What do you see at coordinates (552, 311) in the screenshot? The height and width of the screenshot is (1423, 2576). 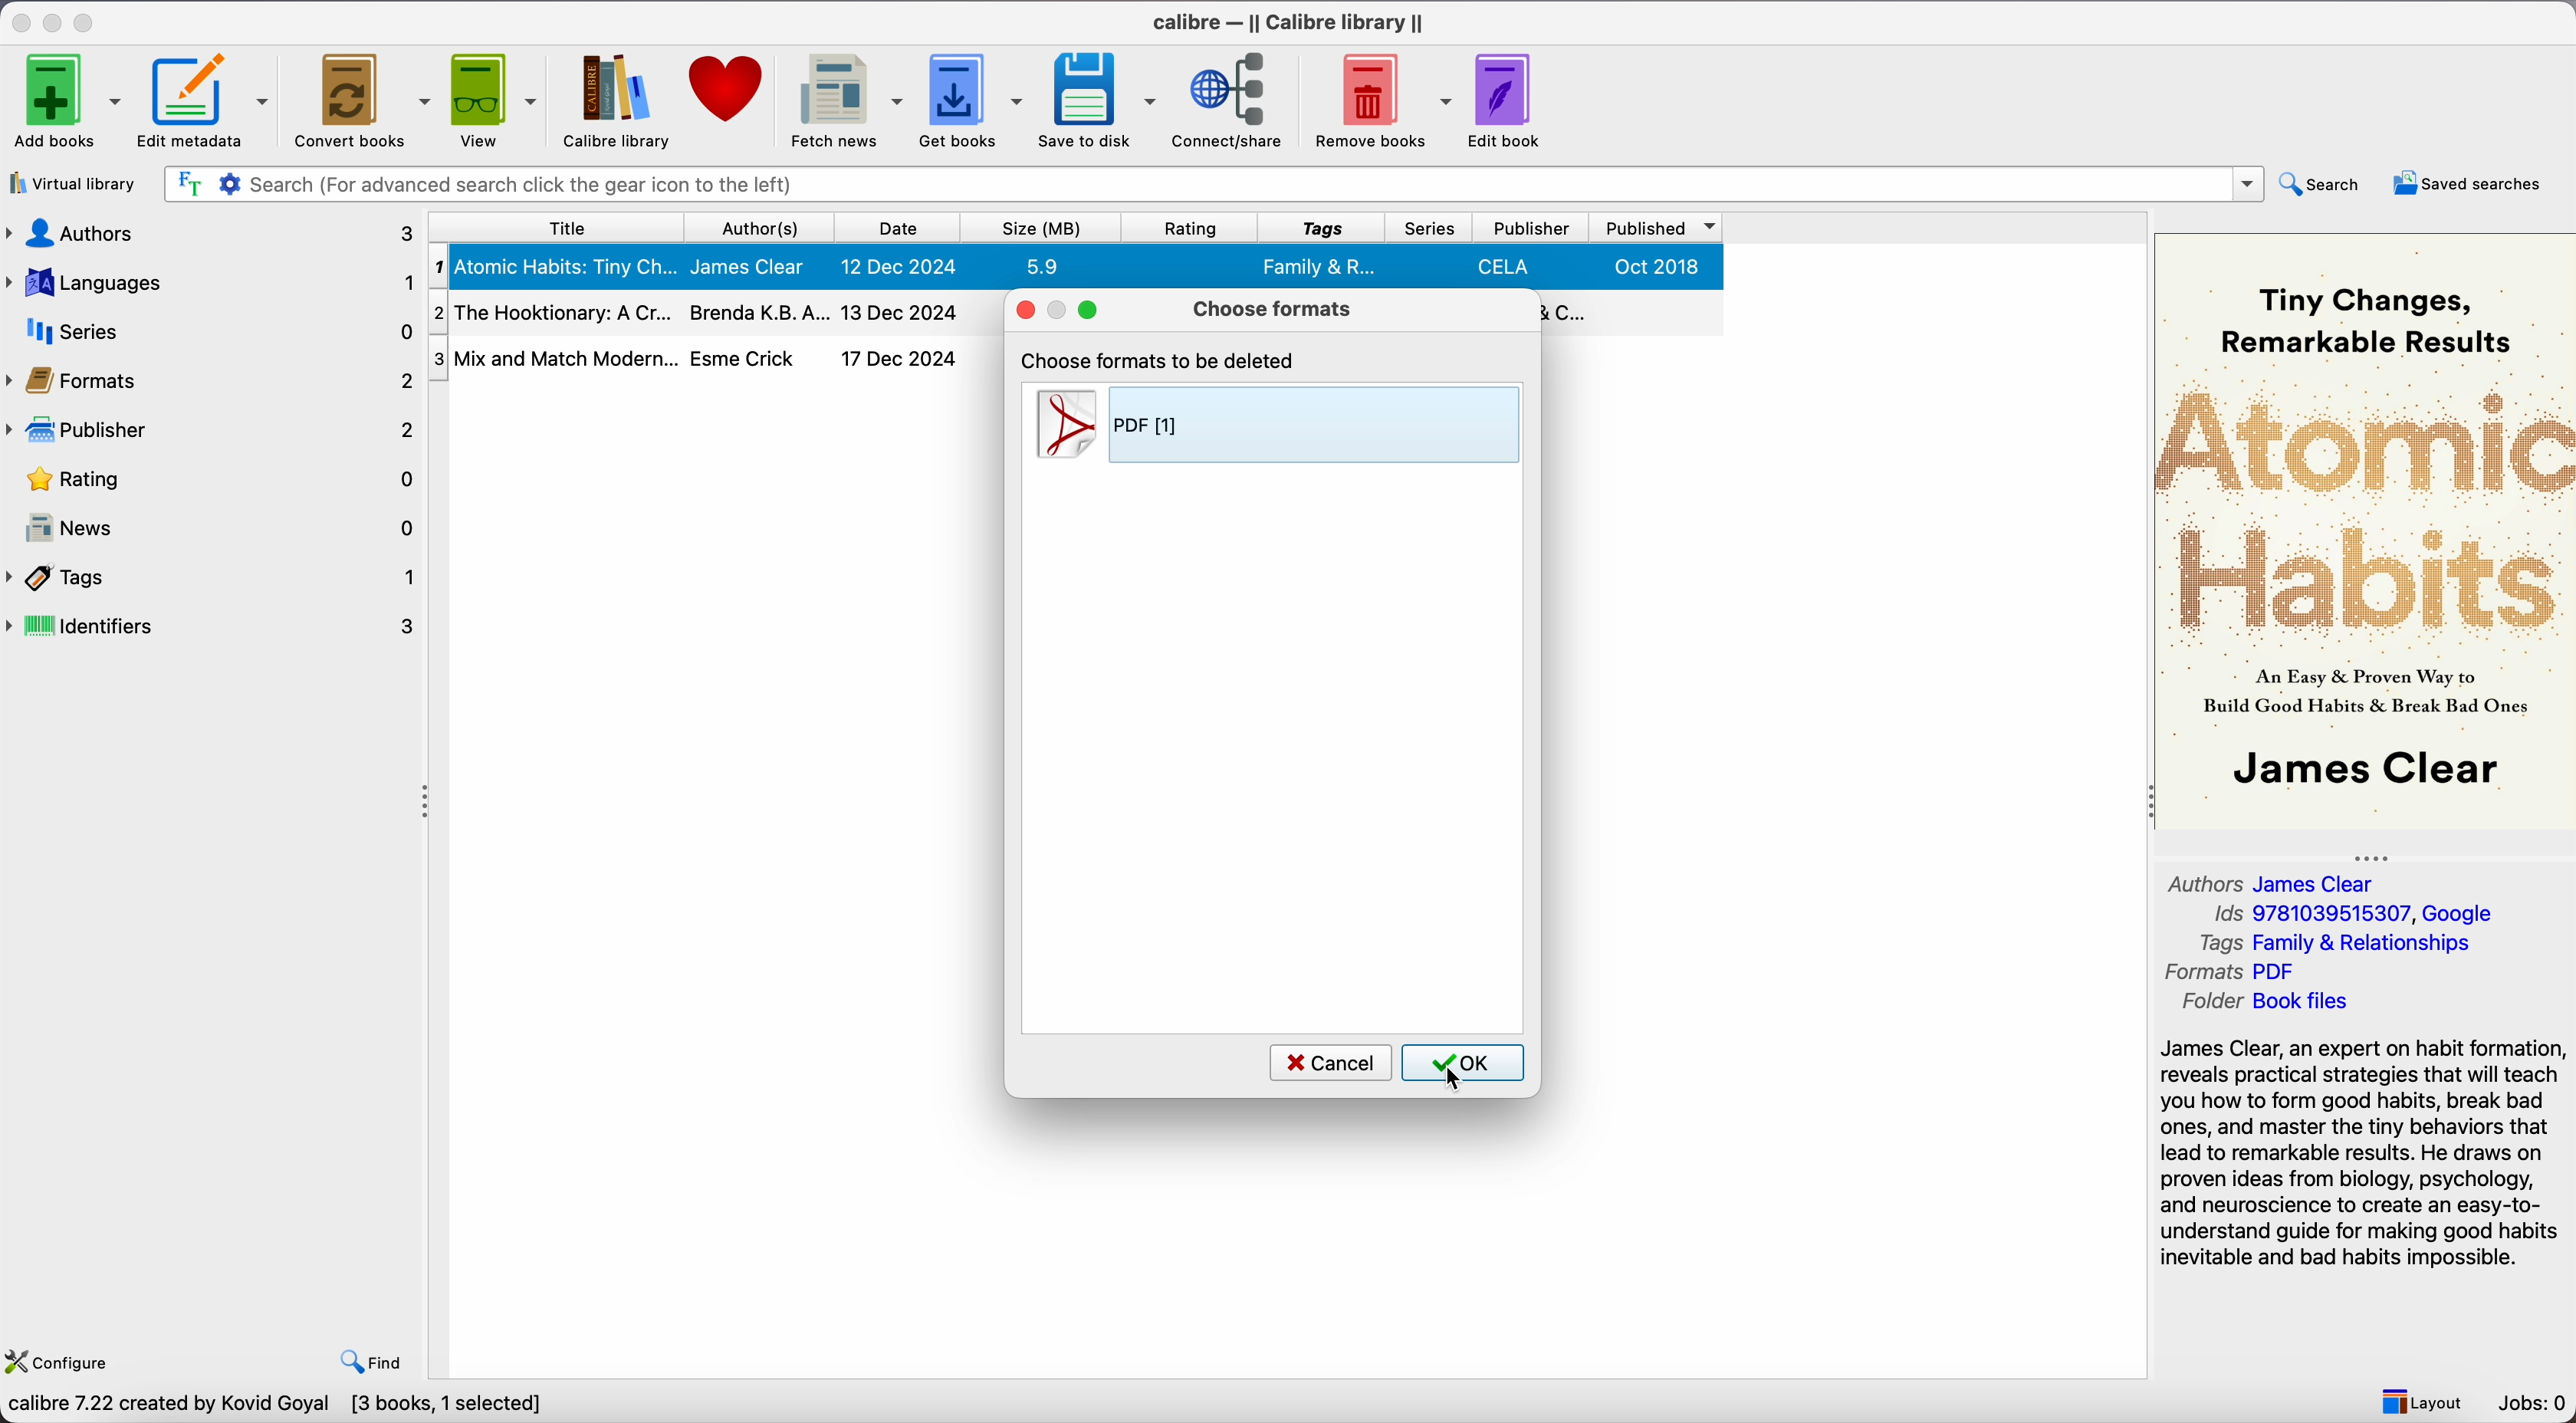 I see `The Hooktionary: A Cr...` at bounding box center [552, 311].